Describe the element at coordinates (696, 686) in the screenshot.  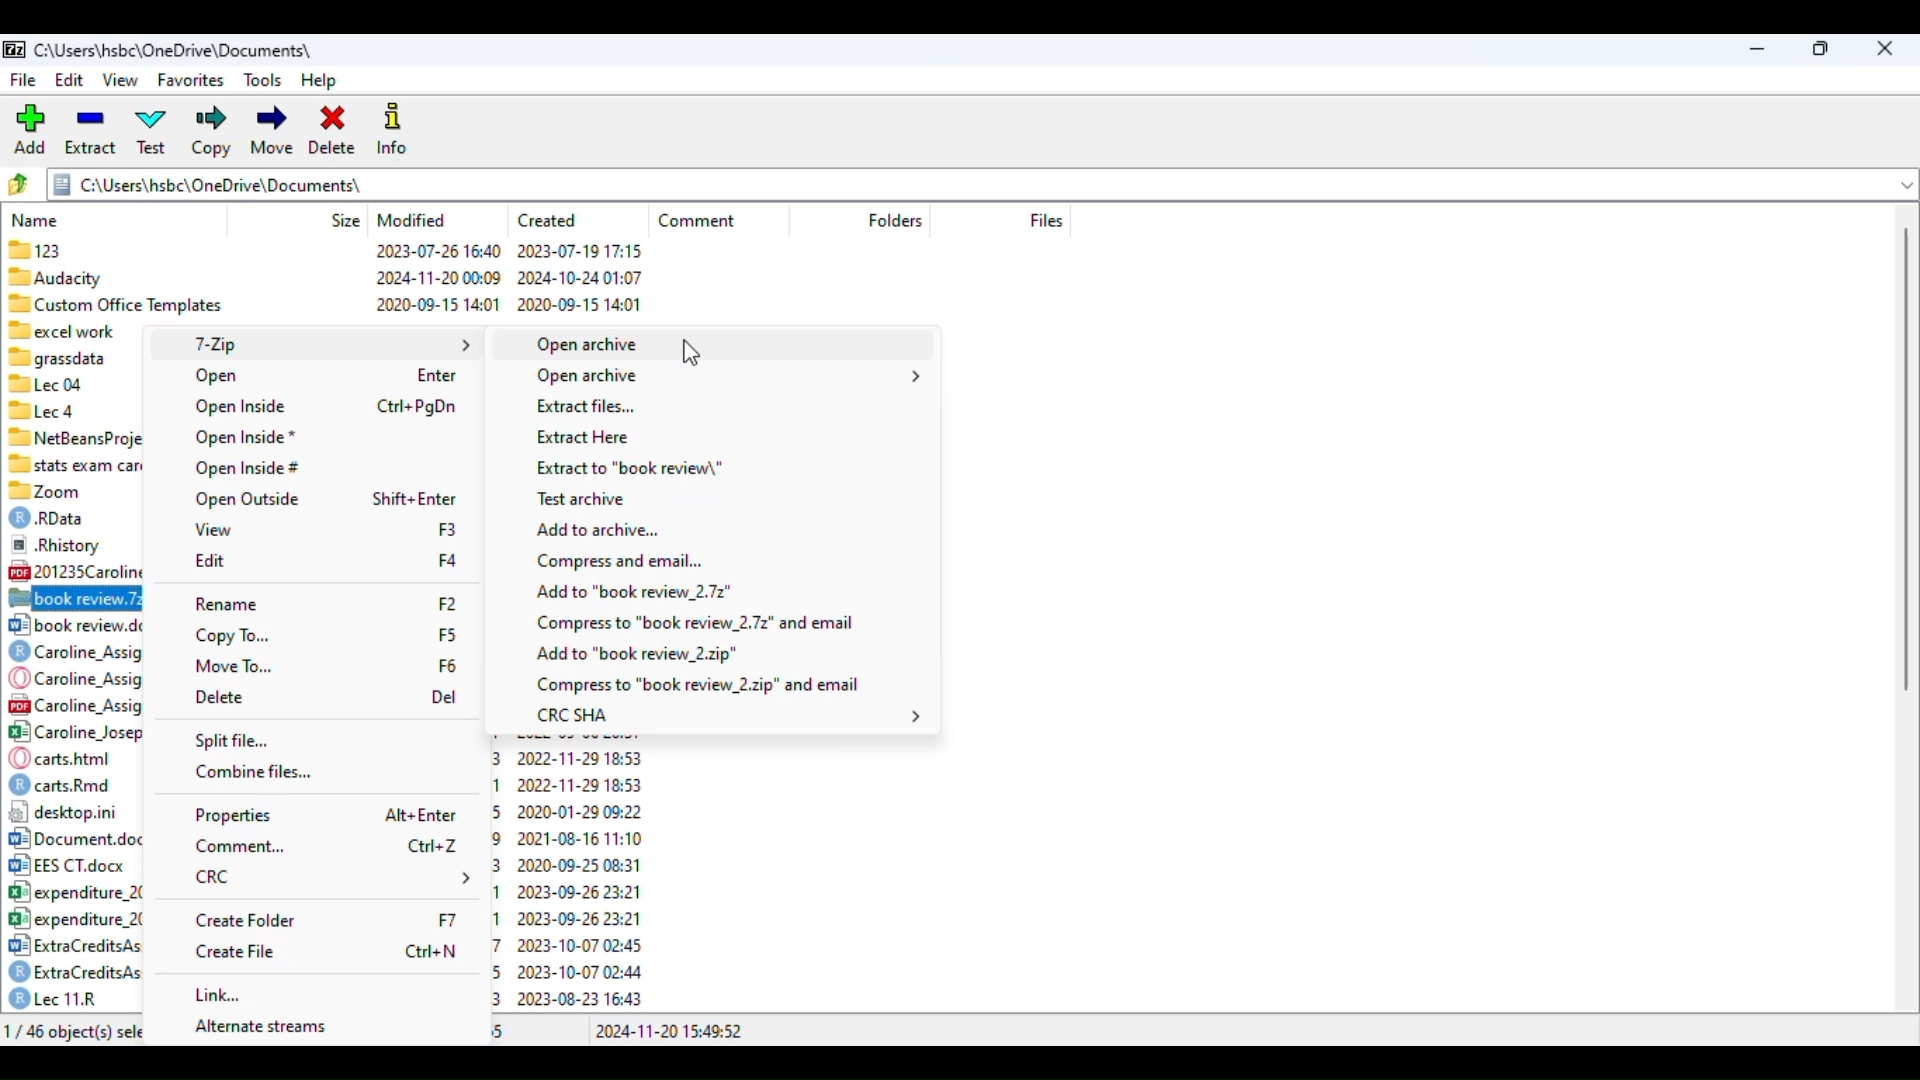
I see `compress to .zip file and email` at that location.